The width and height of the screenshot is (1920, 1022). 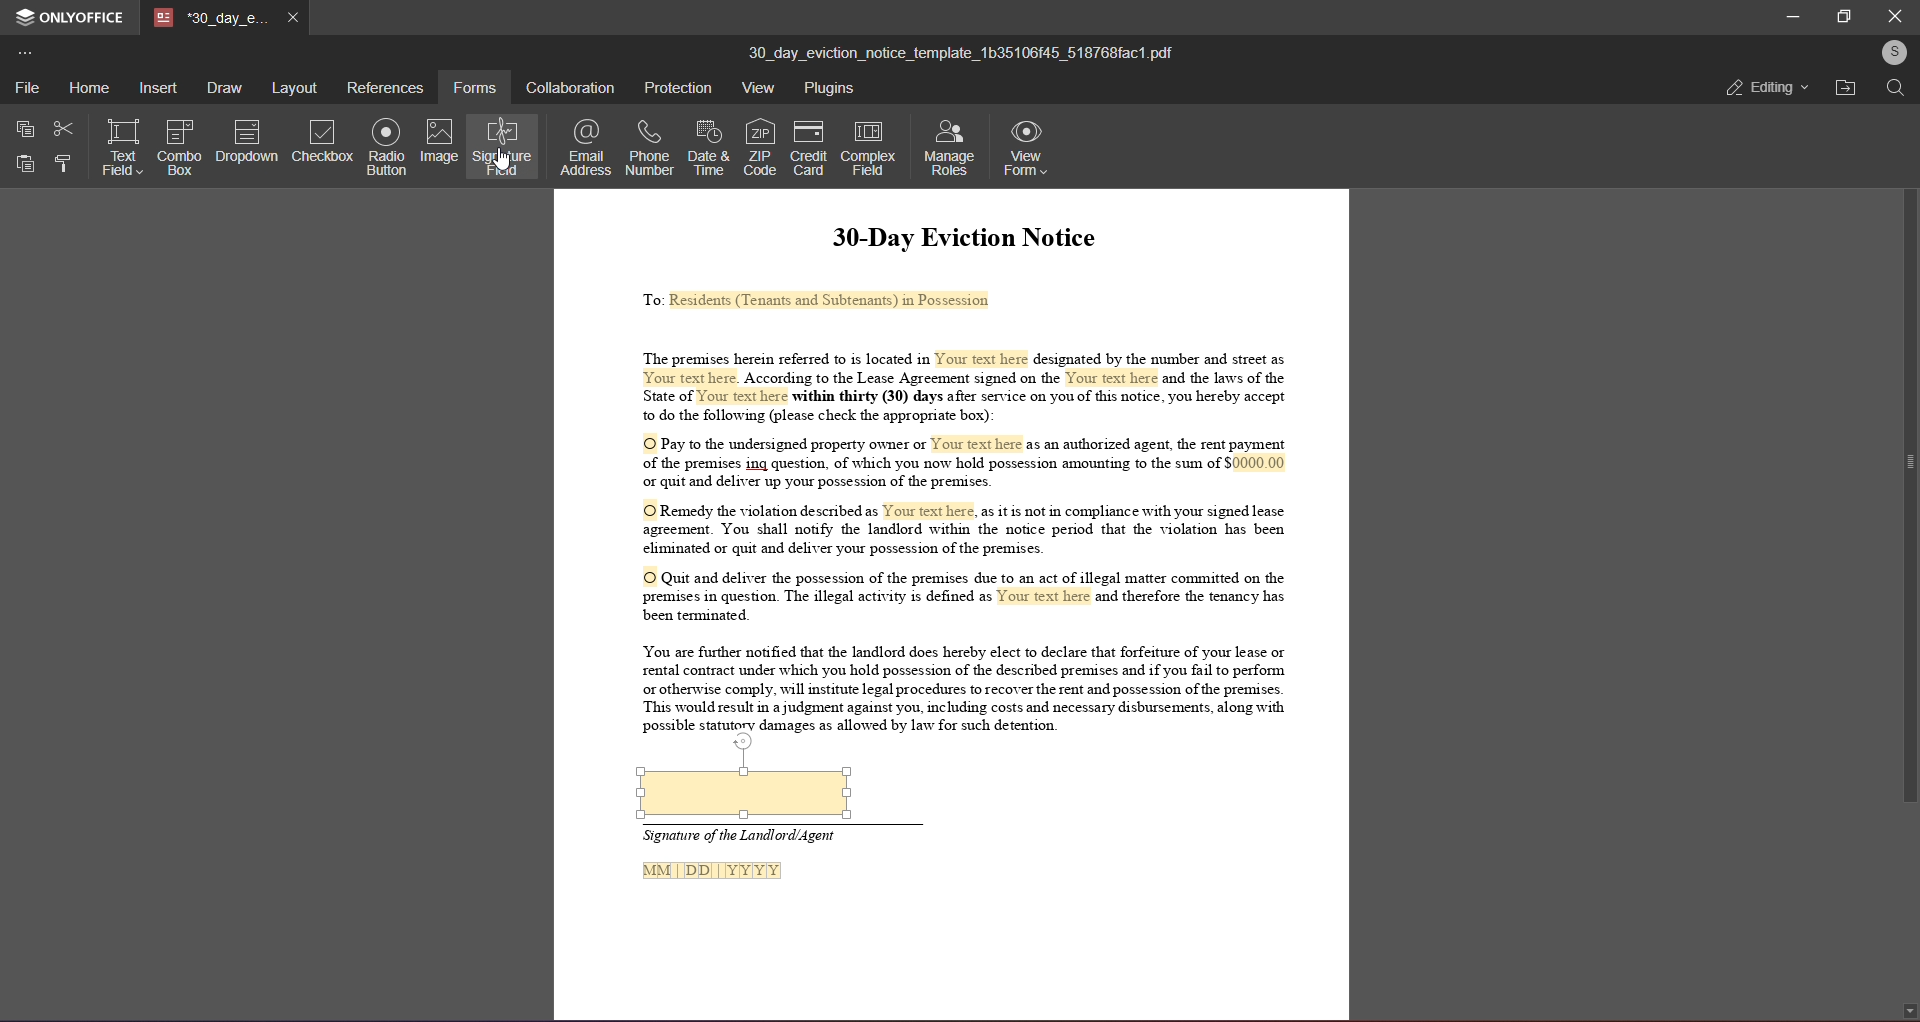 I want to click on draw, so click(x=224, y=88).